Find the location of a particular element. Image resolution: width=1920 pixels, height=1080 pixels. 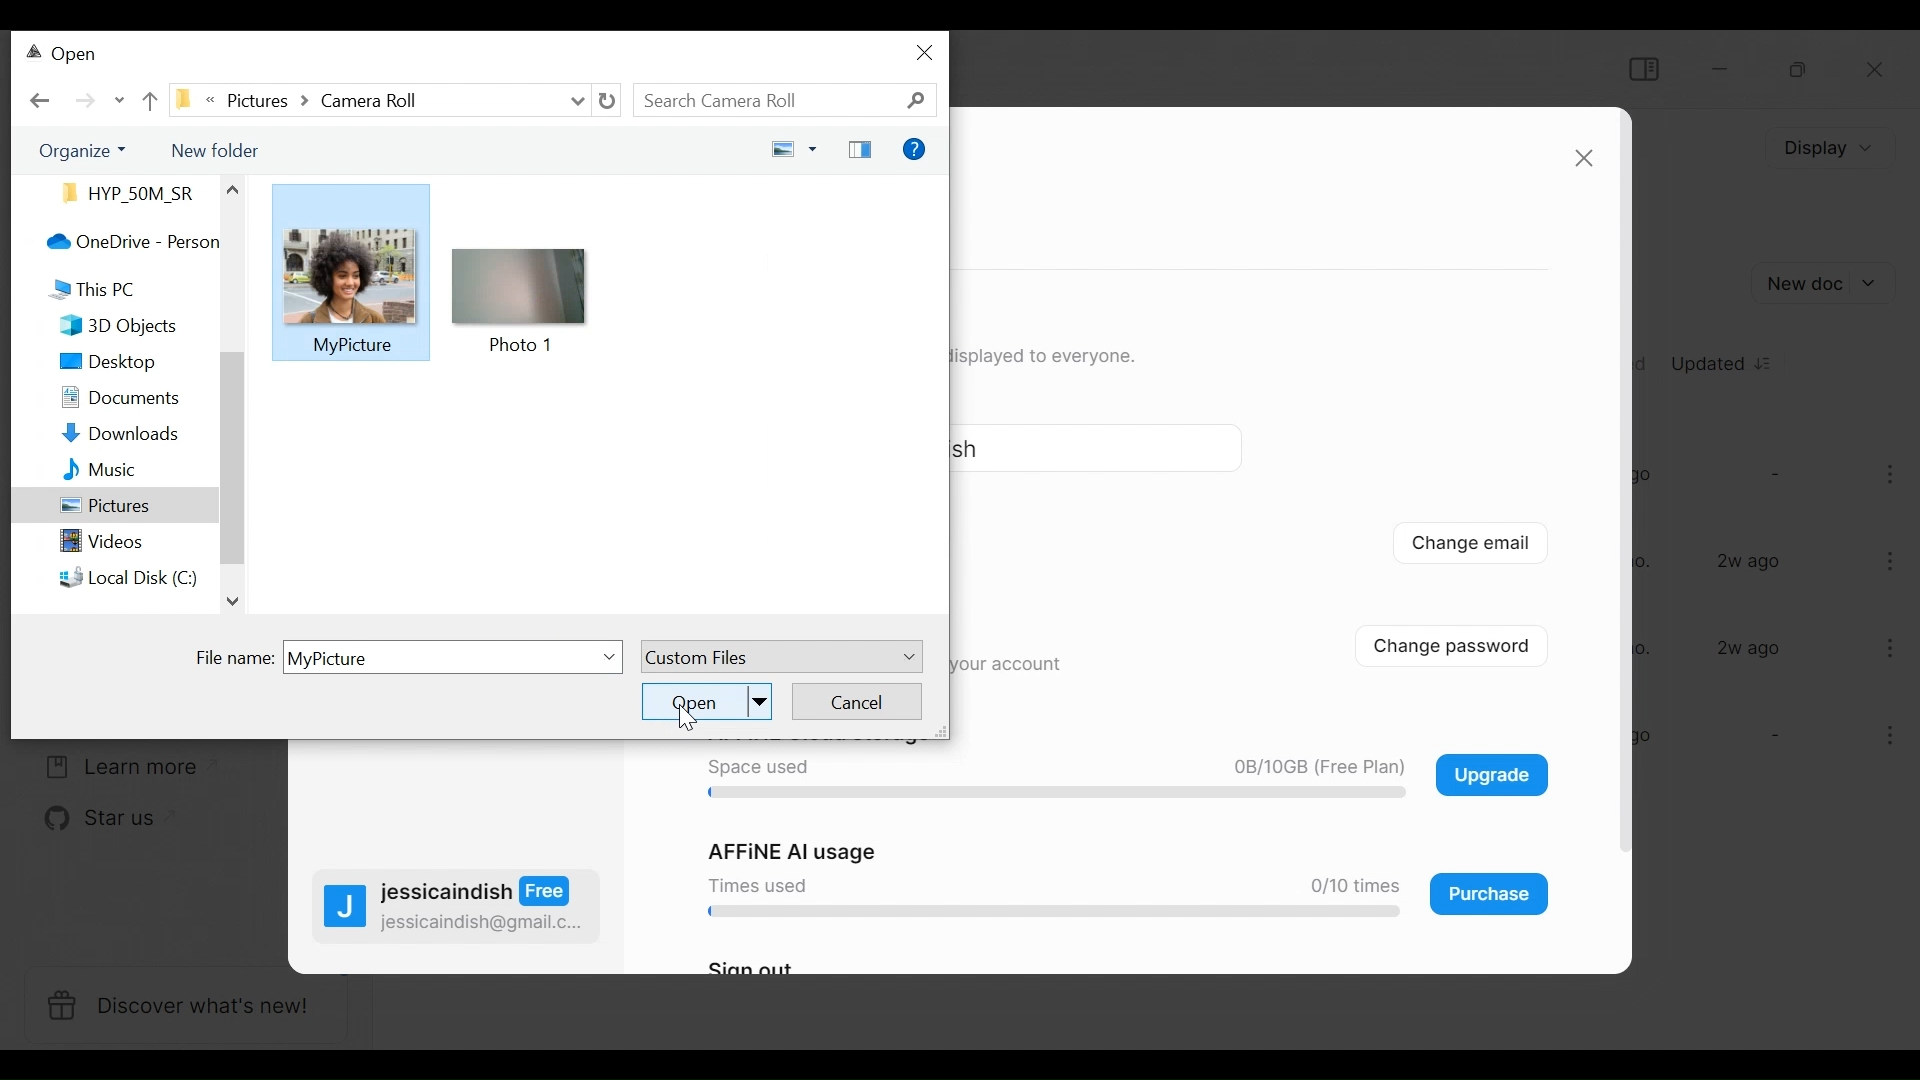

Learn more is located at coordinates (115, 767).